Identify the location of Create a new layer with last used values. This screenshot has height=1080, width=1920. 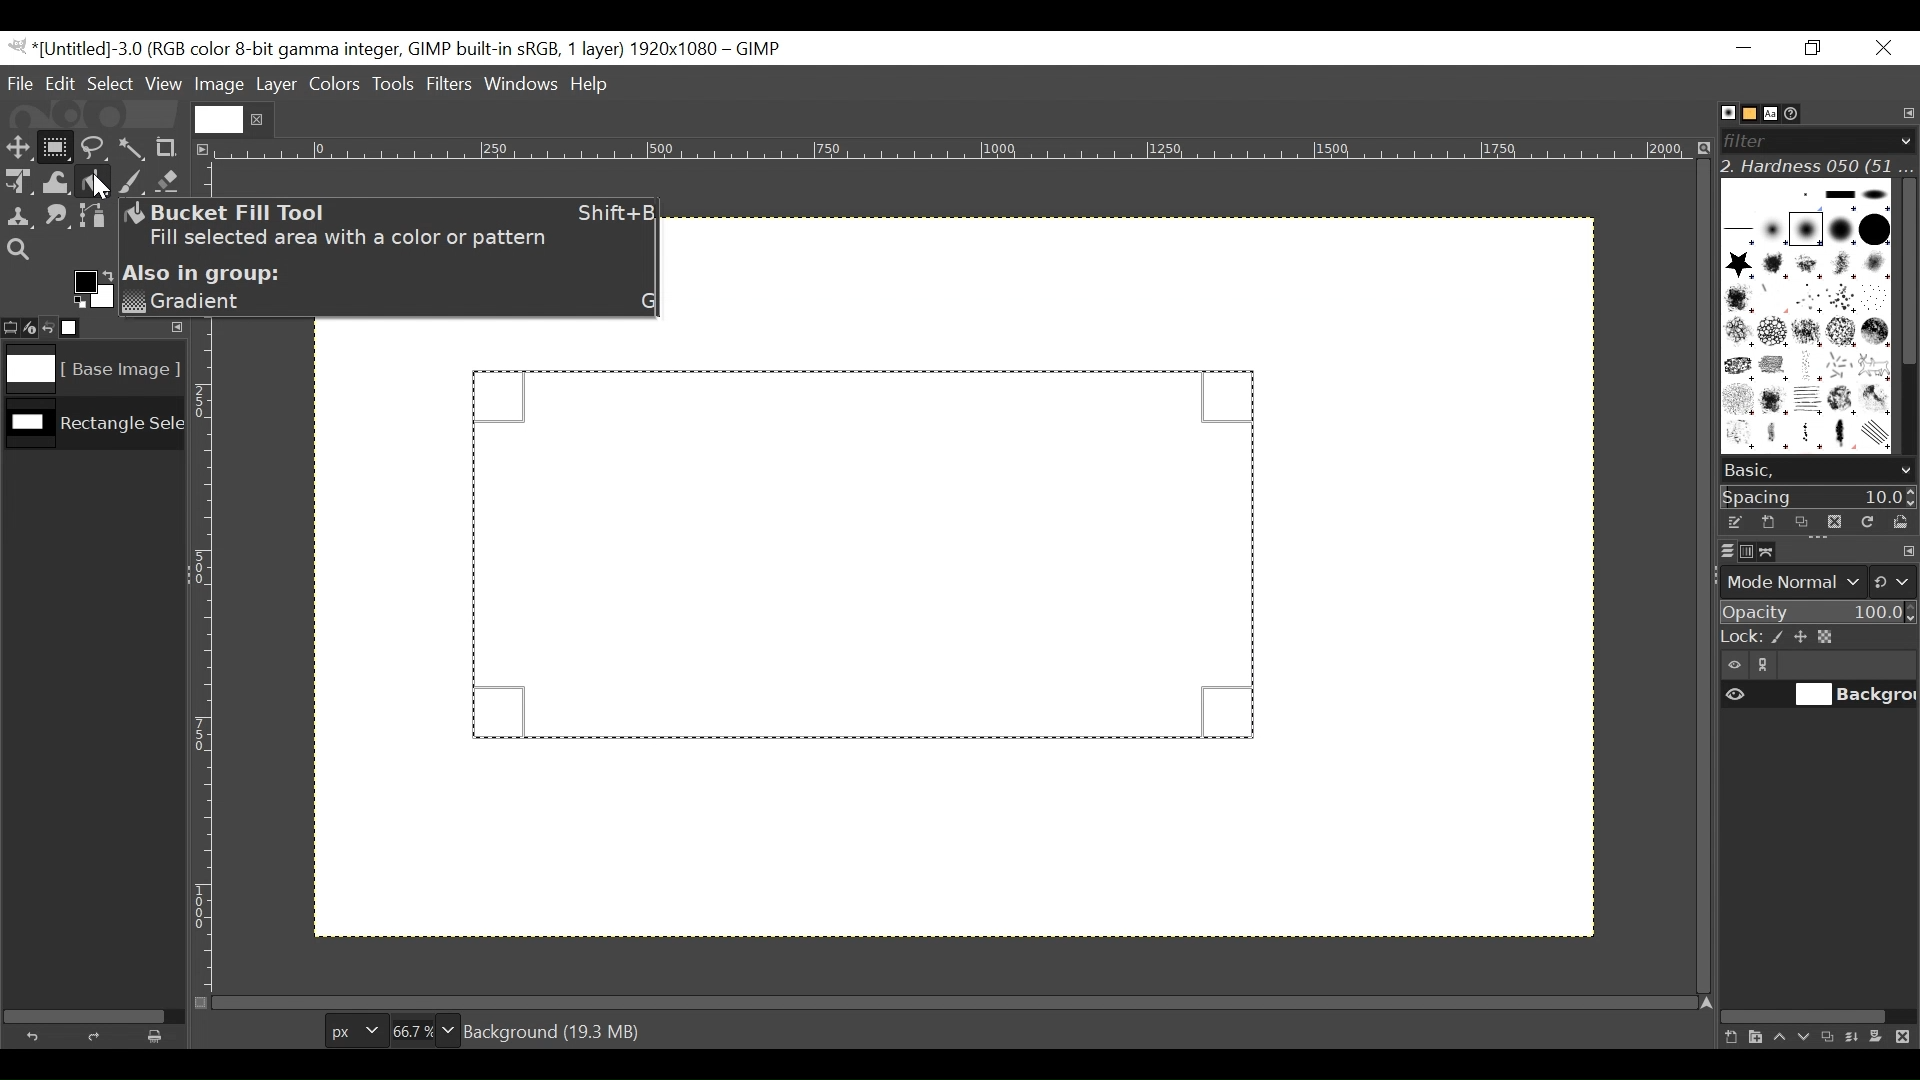
(1728, 1038).